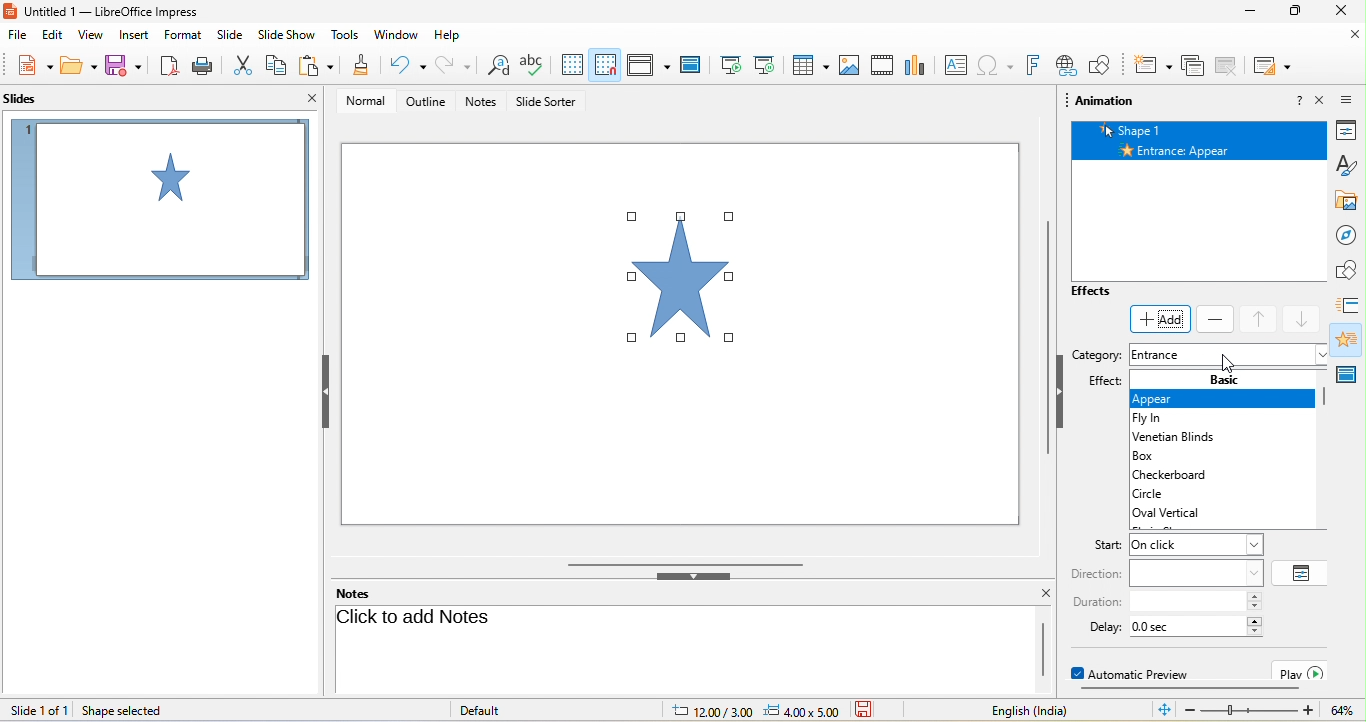 The width and height of the screenshot is (1366, 722). What do you see at coordinates (1016, 710) in the screenshot?
I see `text language` at bounding box center [1016, 710].